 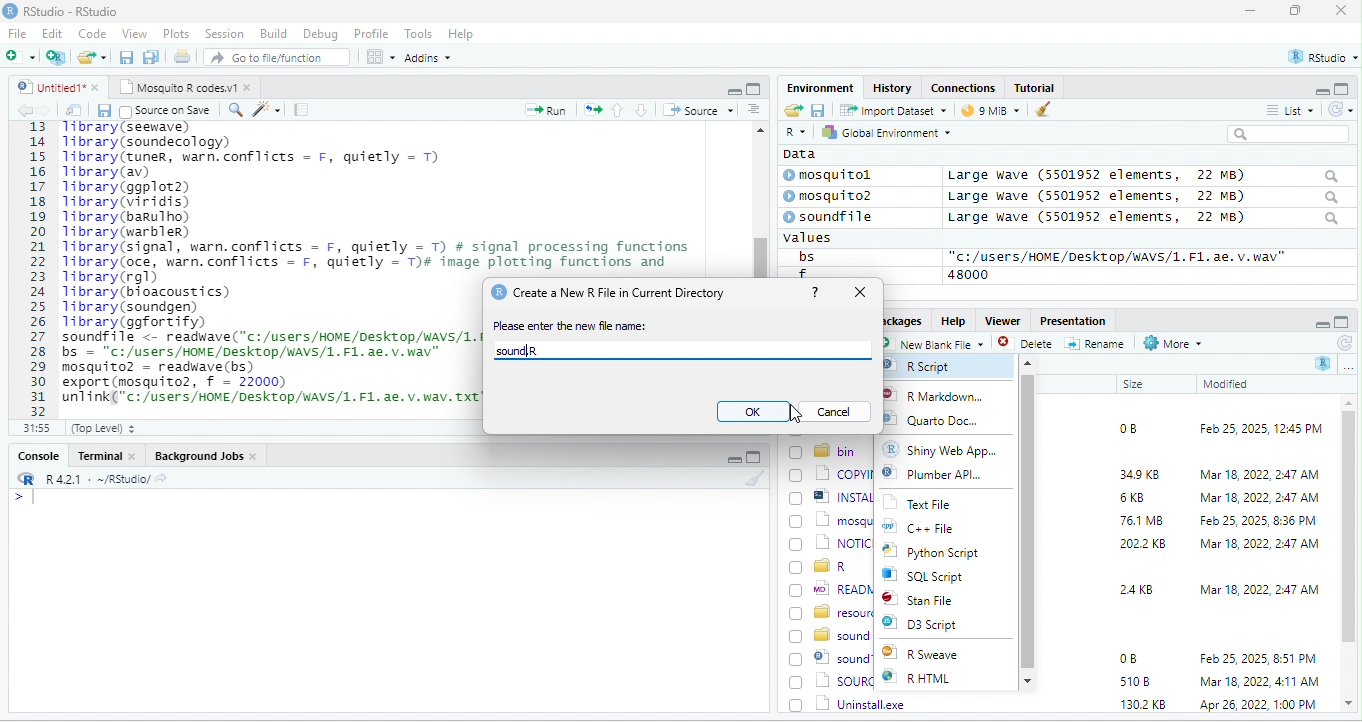 What do you see at coordinates (832, 544) in the screenshot?
I see `(7) 1 NOTICE` at bounding box center [832, 544].